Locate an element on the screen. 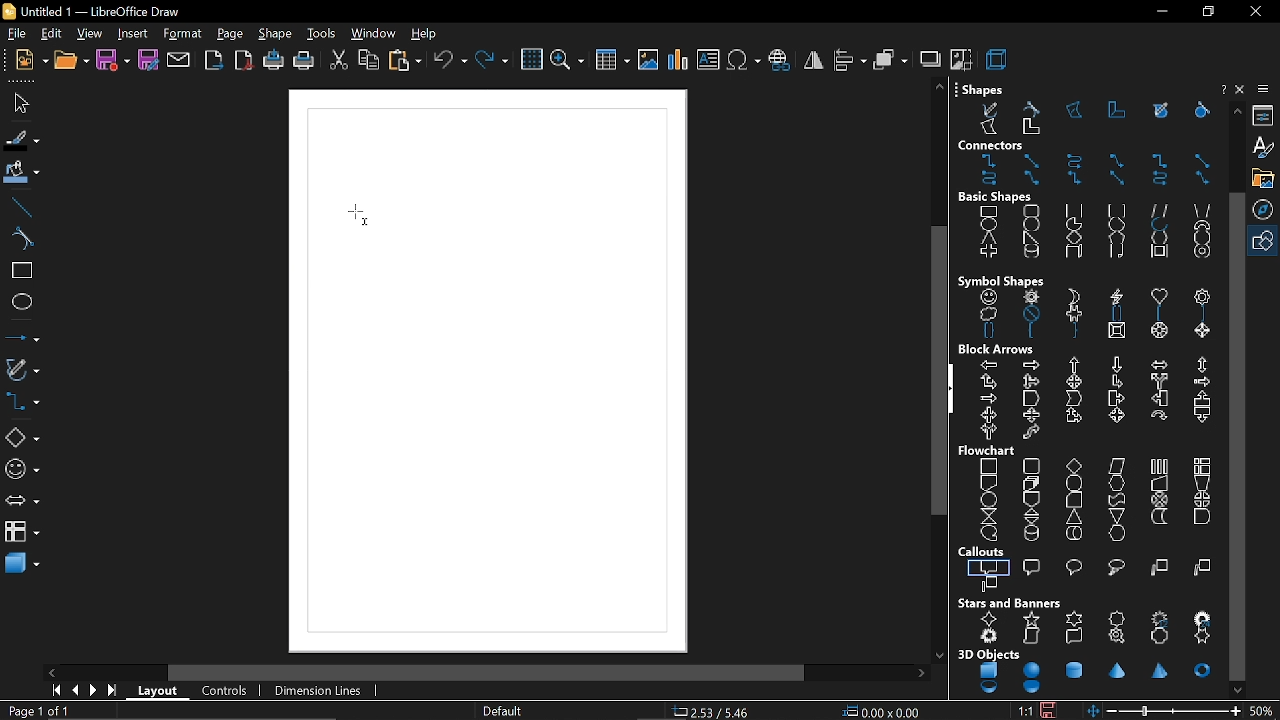  straight connector ends with arrow is located at coordinates (1030, 160).